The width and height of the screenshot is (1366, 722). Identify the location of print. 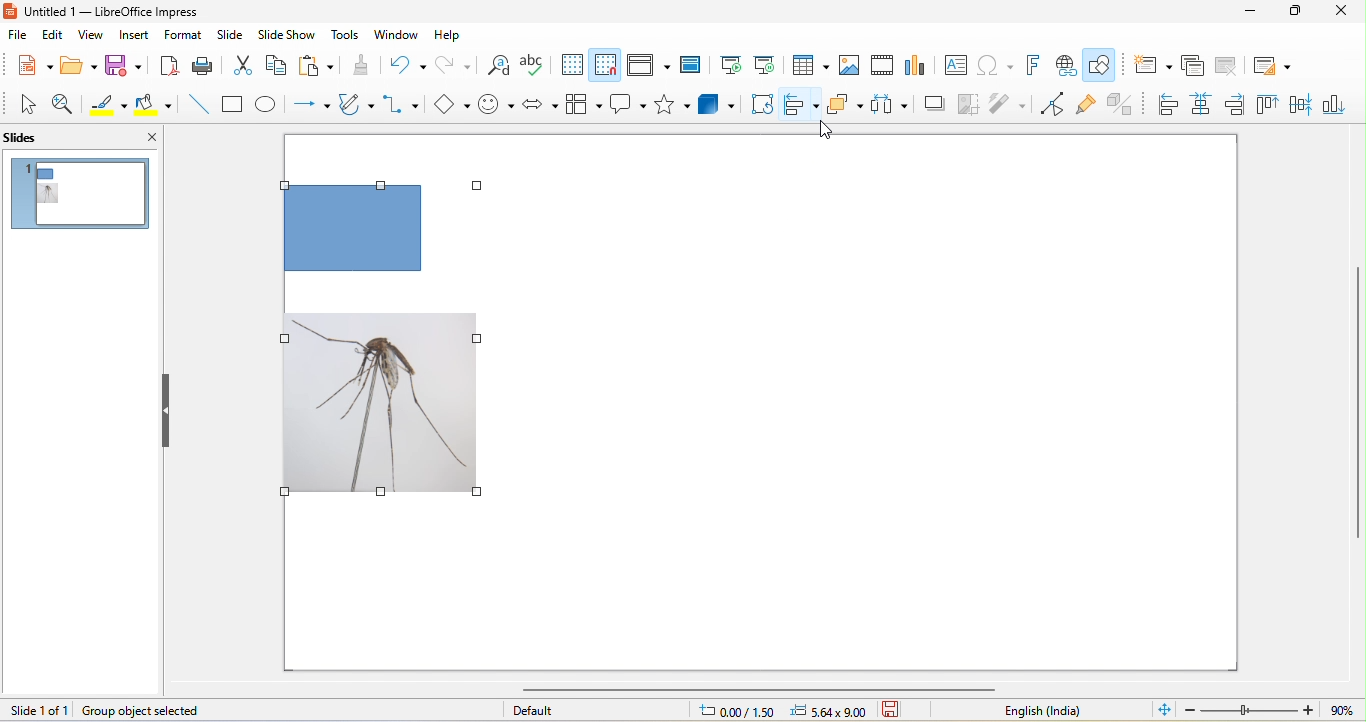
(203, 66).